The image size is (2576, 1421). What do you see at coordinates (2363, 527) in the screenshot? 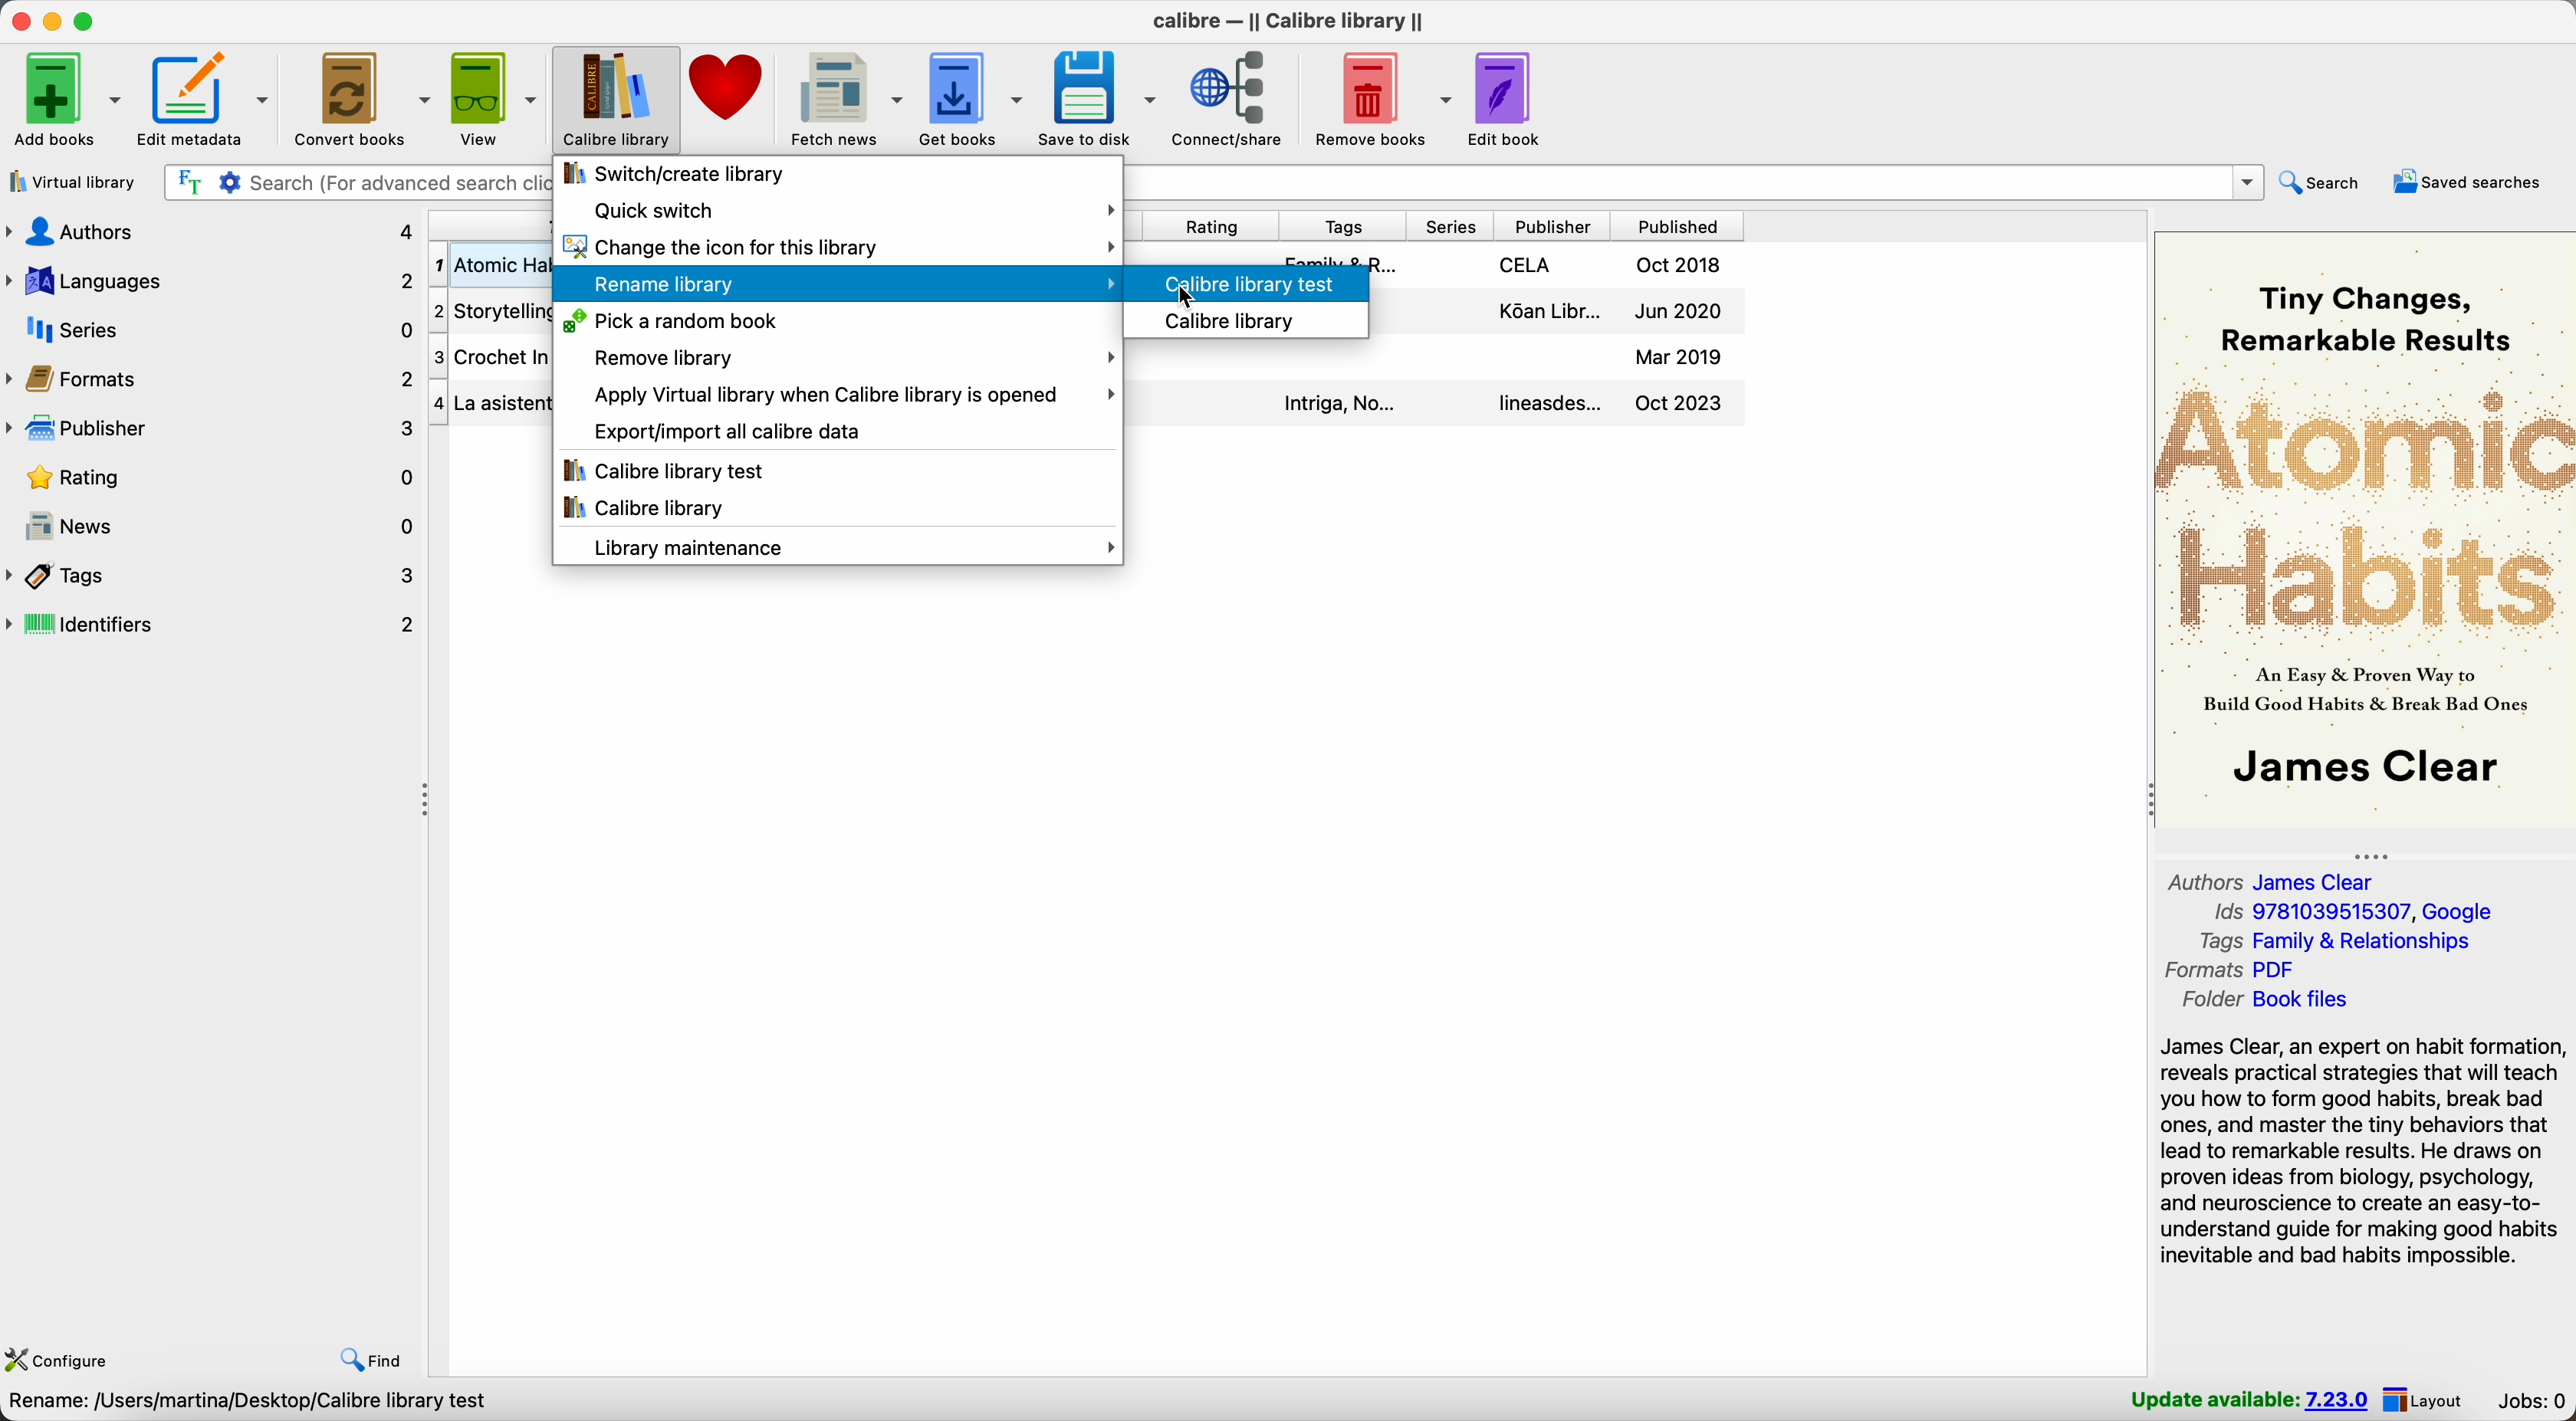
I see `book cover preview` at bounding box center [2363, 527].